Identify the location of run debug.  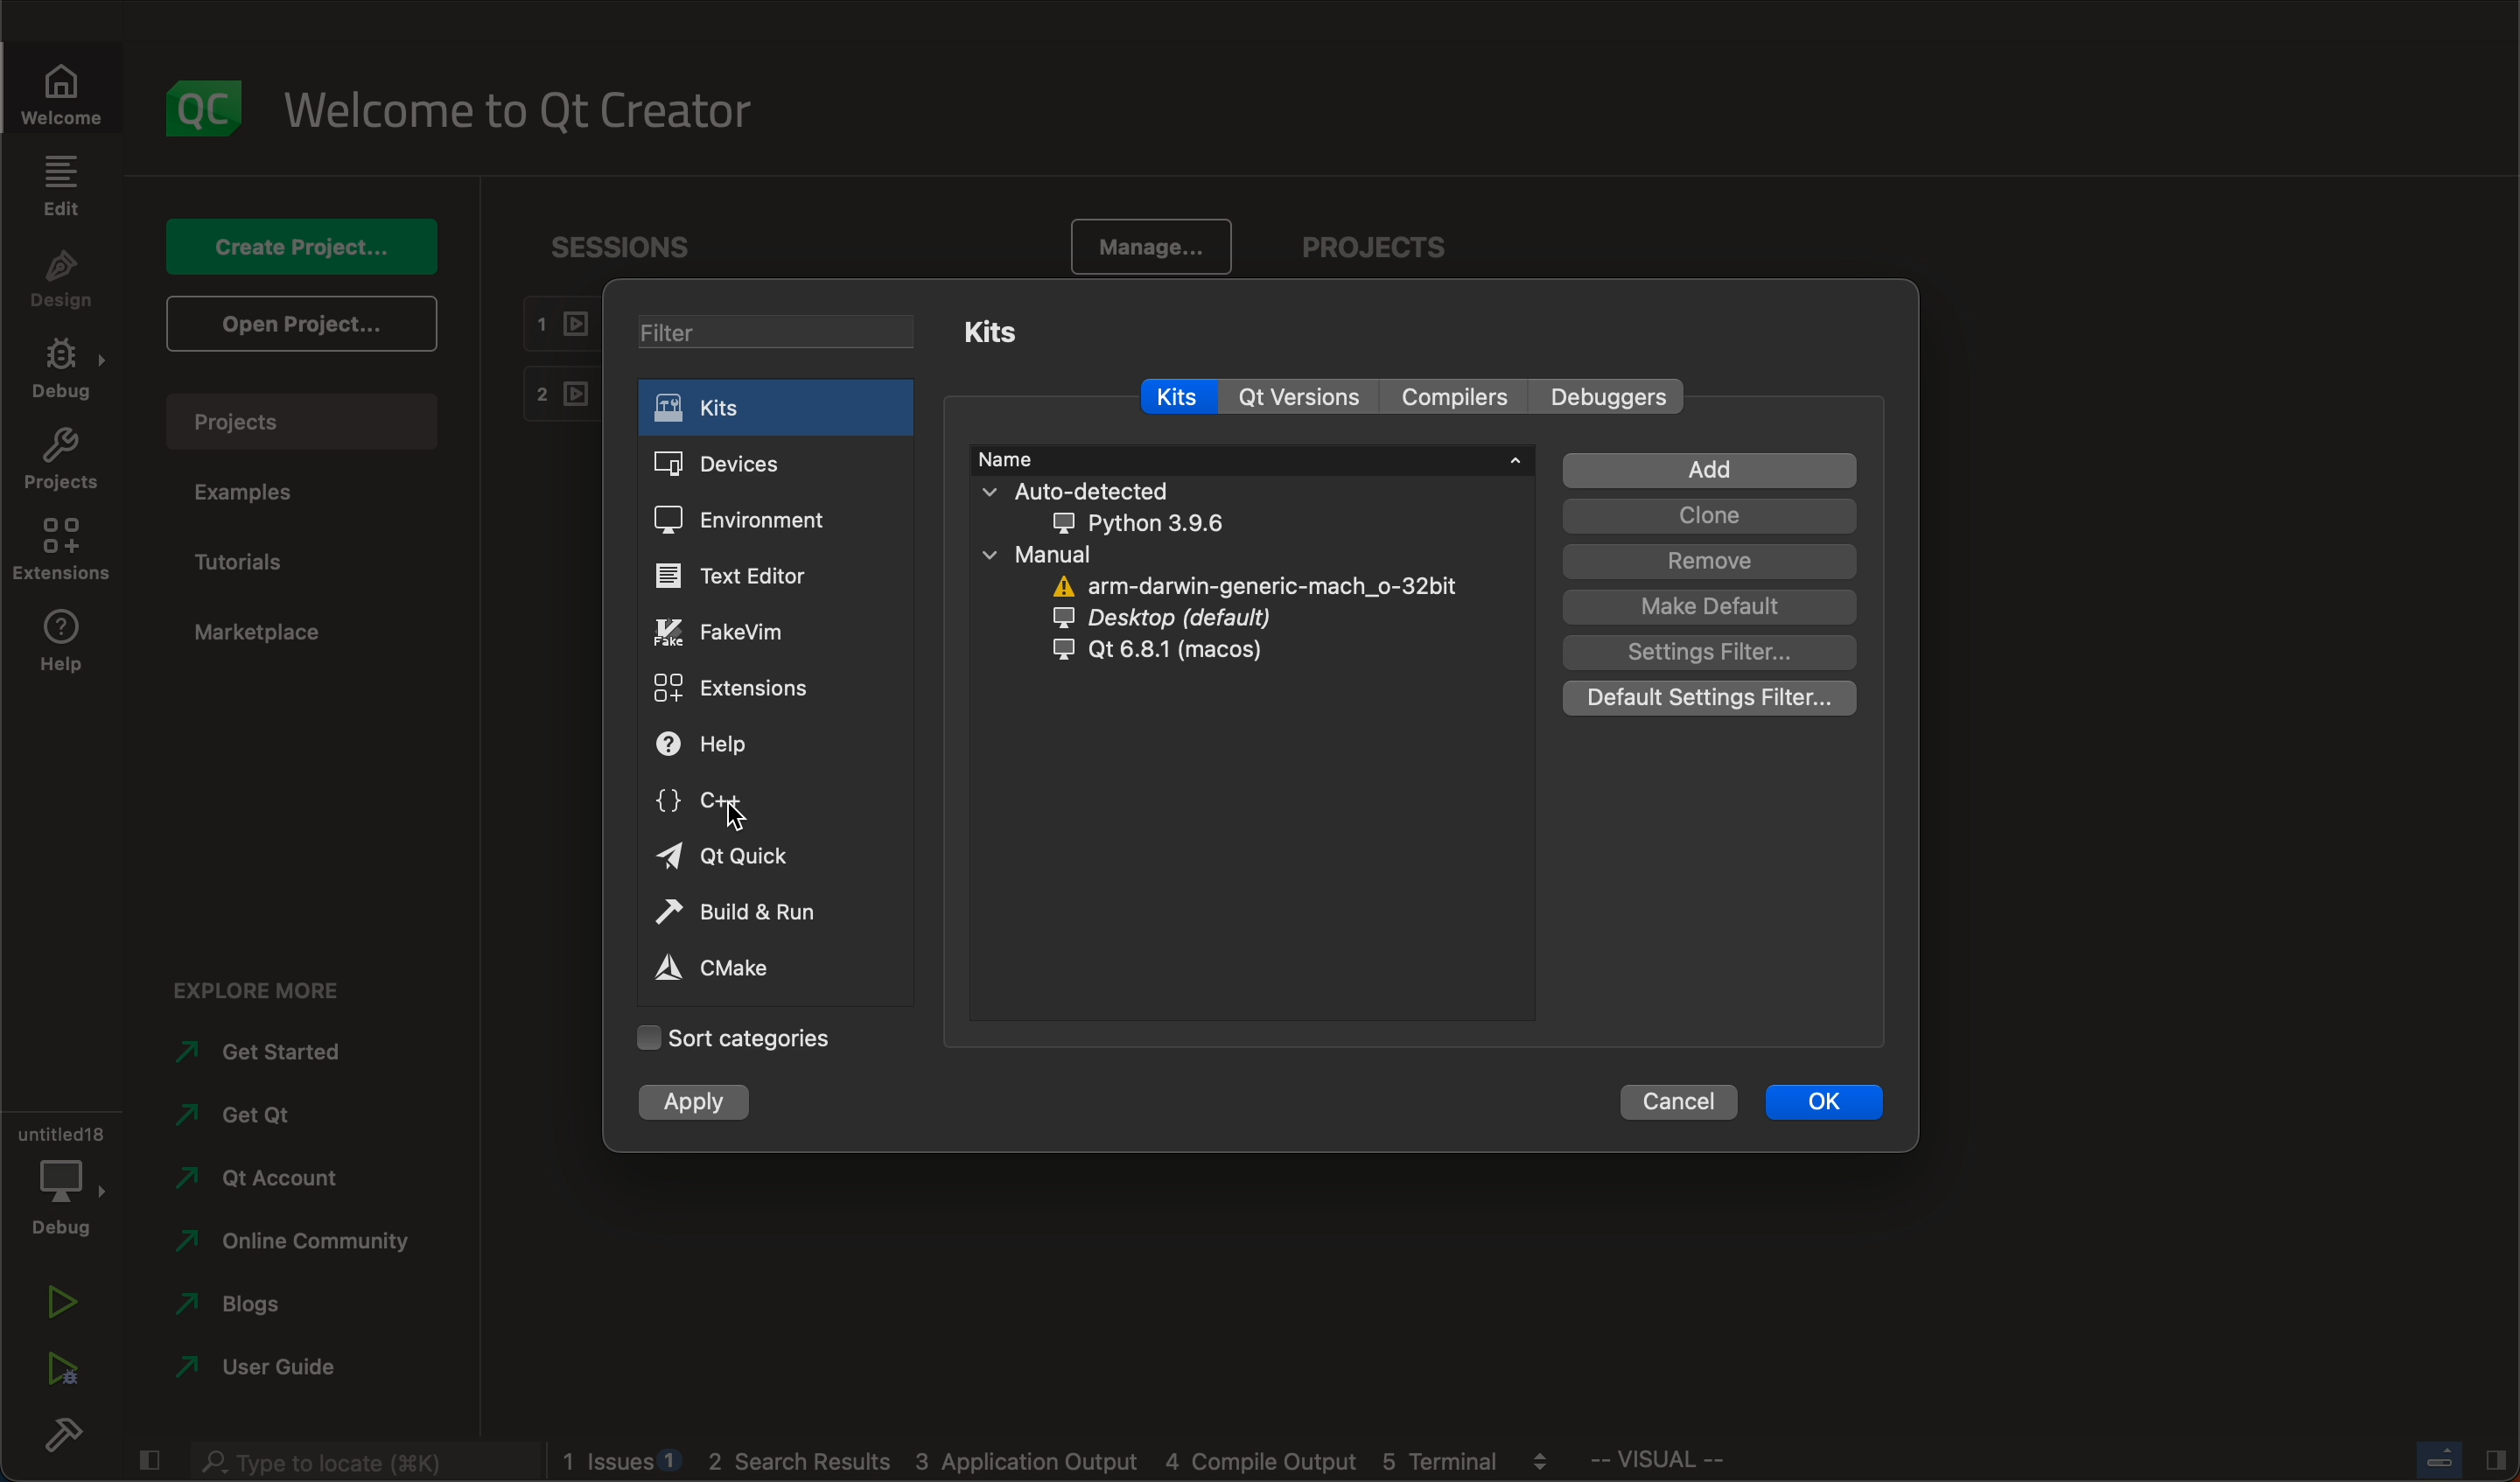
(60, 1363).